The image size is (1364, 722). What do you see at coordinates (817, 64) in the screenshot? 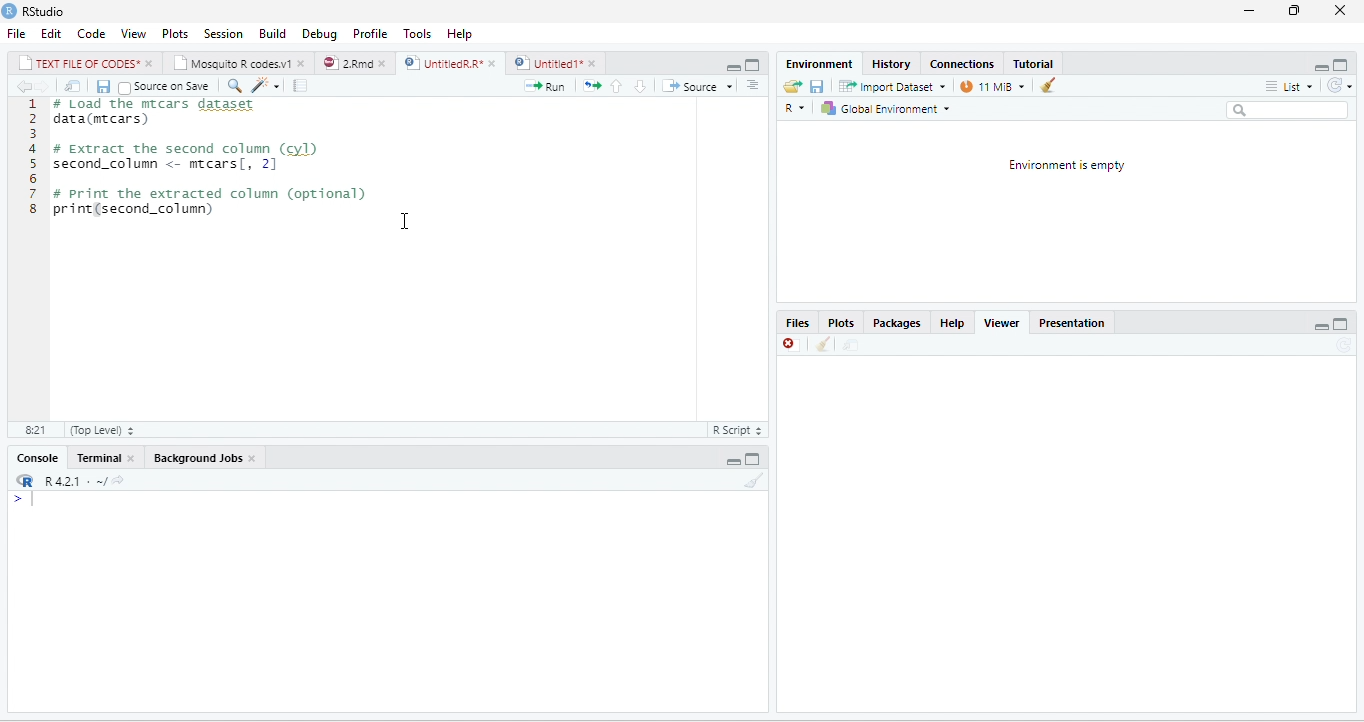
I see `‘Environment` at bounding box center [817, 64].